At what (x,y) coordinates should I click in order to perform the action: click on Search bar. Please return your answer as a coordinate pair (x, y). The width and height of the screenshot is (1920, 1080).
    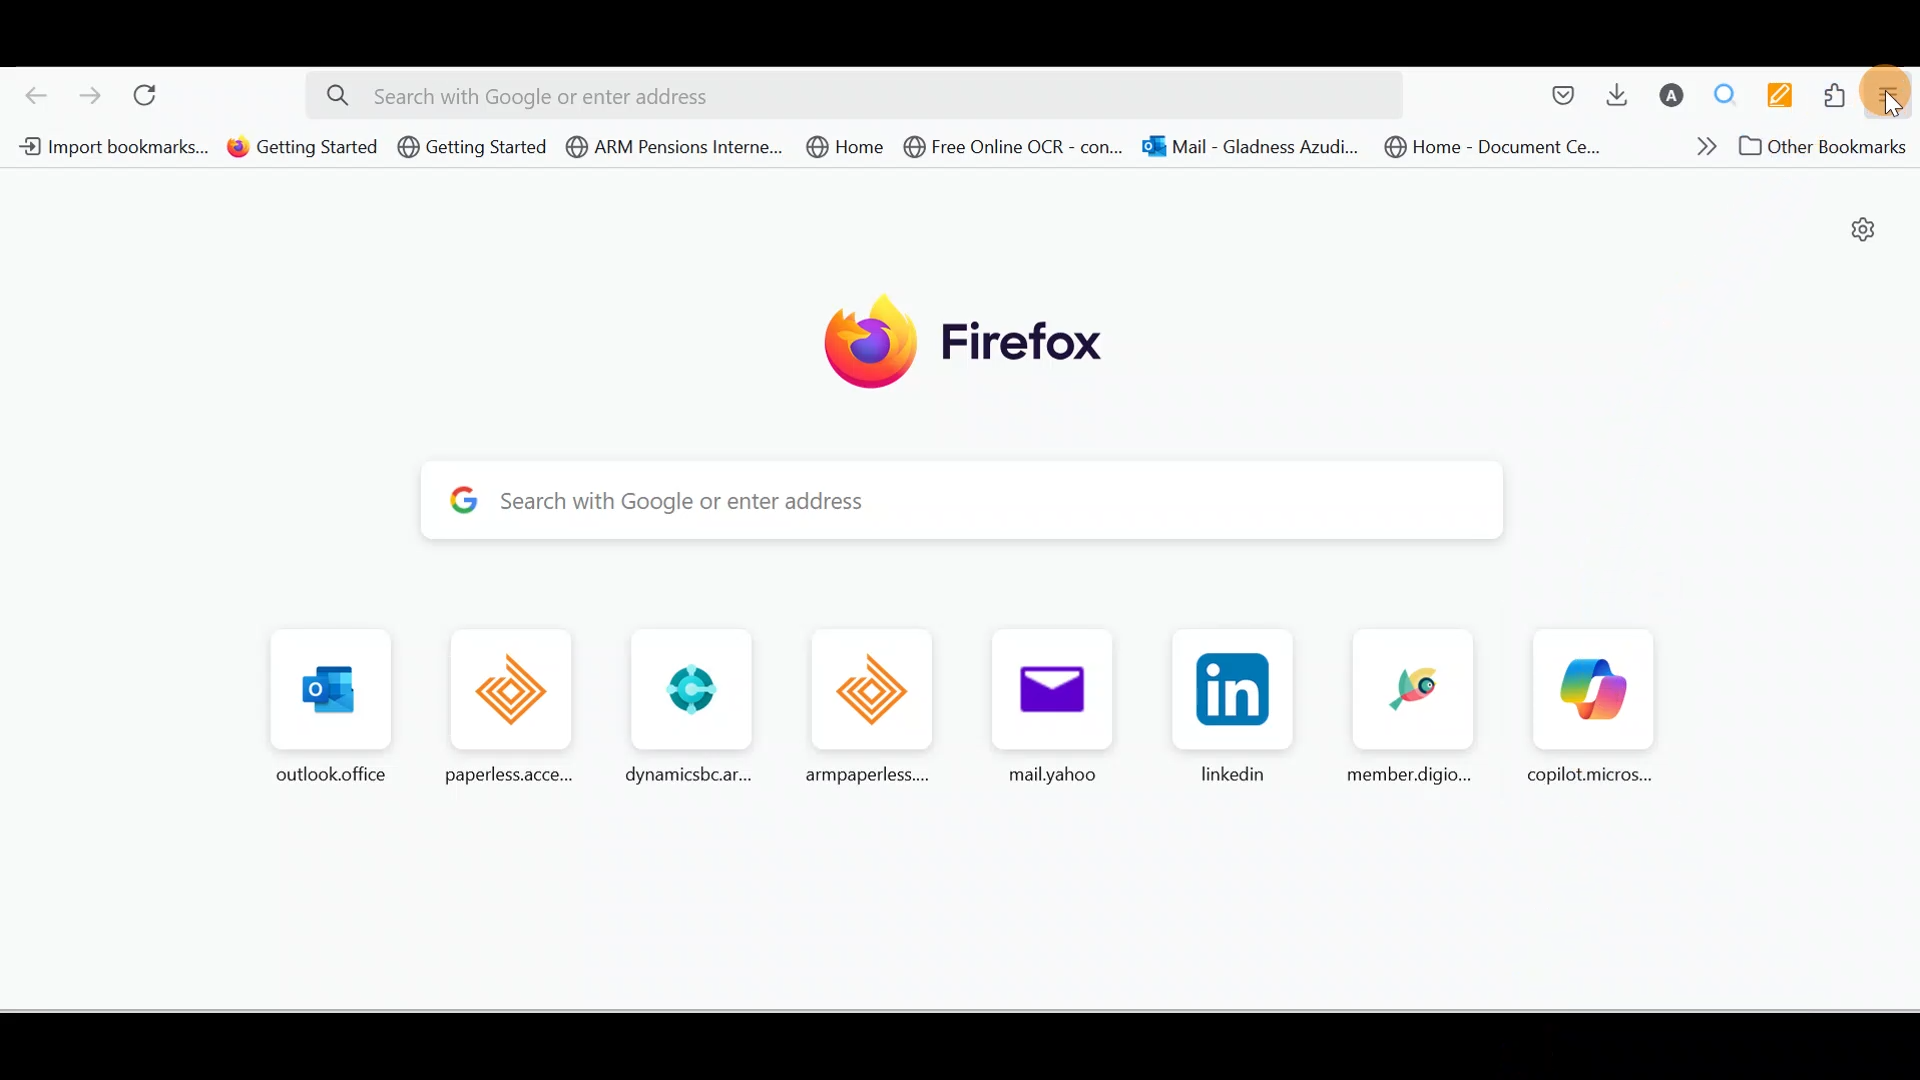
    Looking at the image, I should click on (839, 95).